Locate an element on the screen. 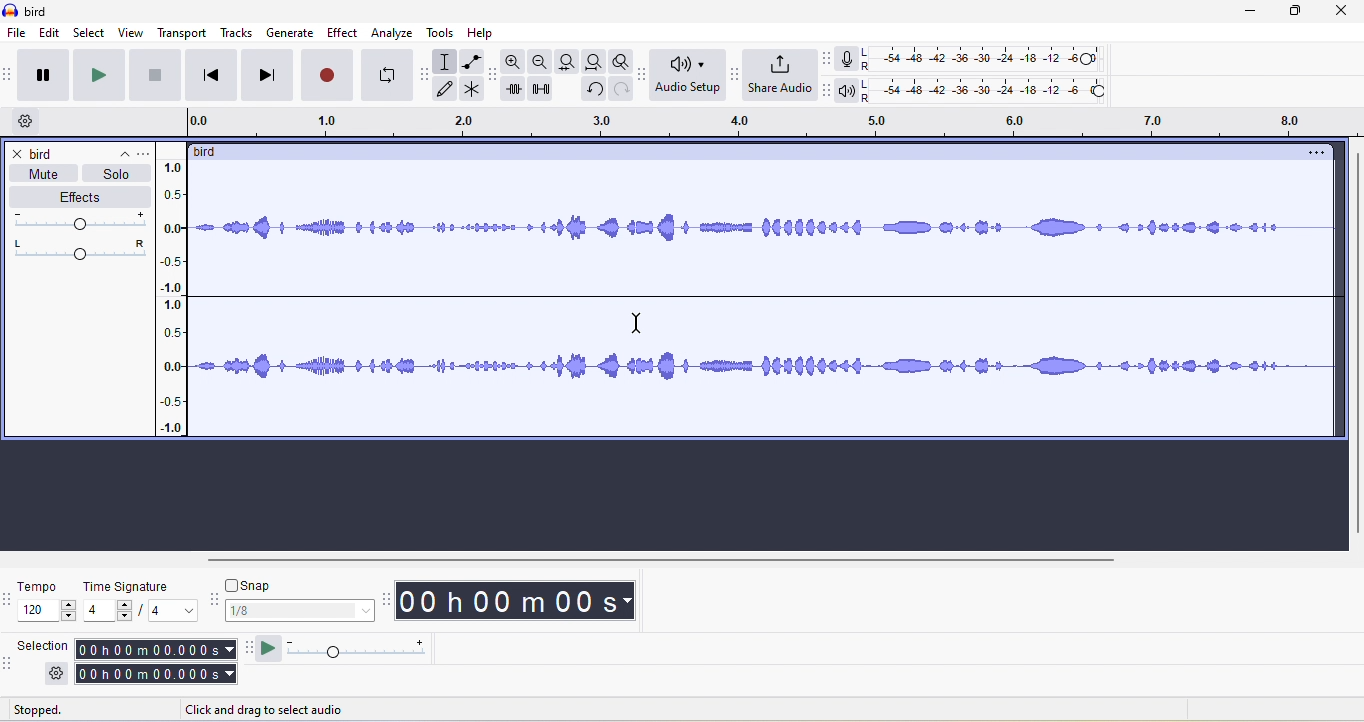 The width and height of the screenshot is (1364, 722). title is located at coordinates (28, 11).